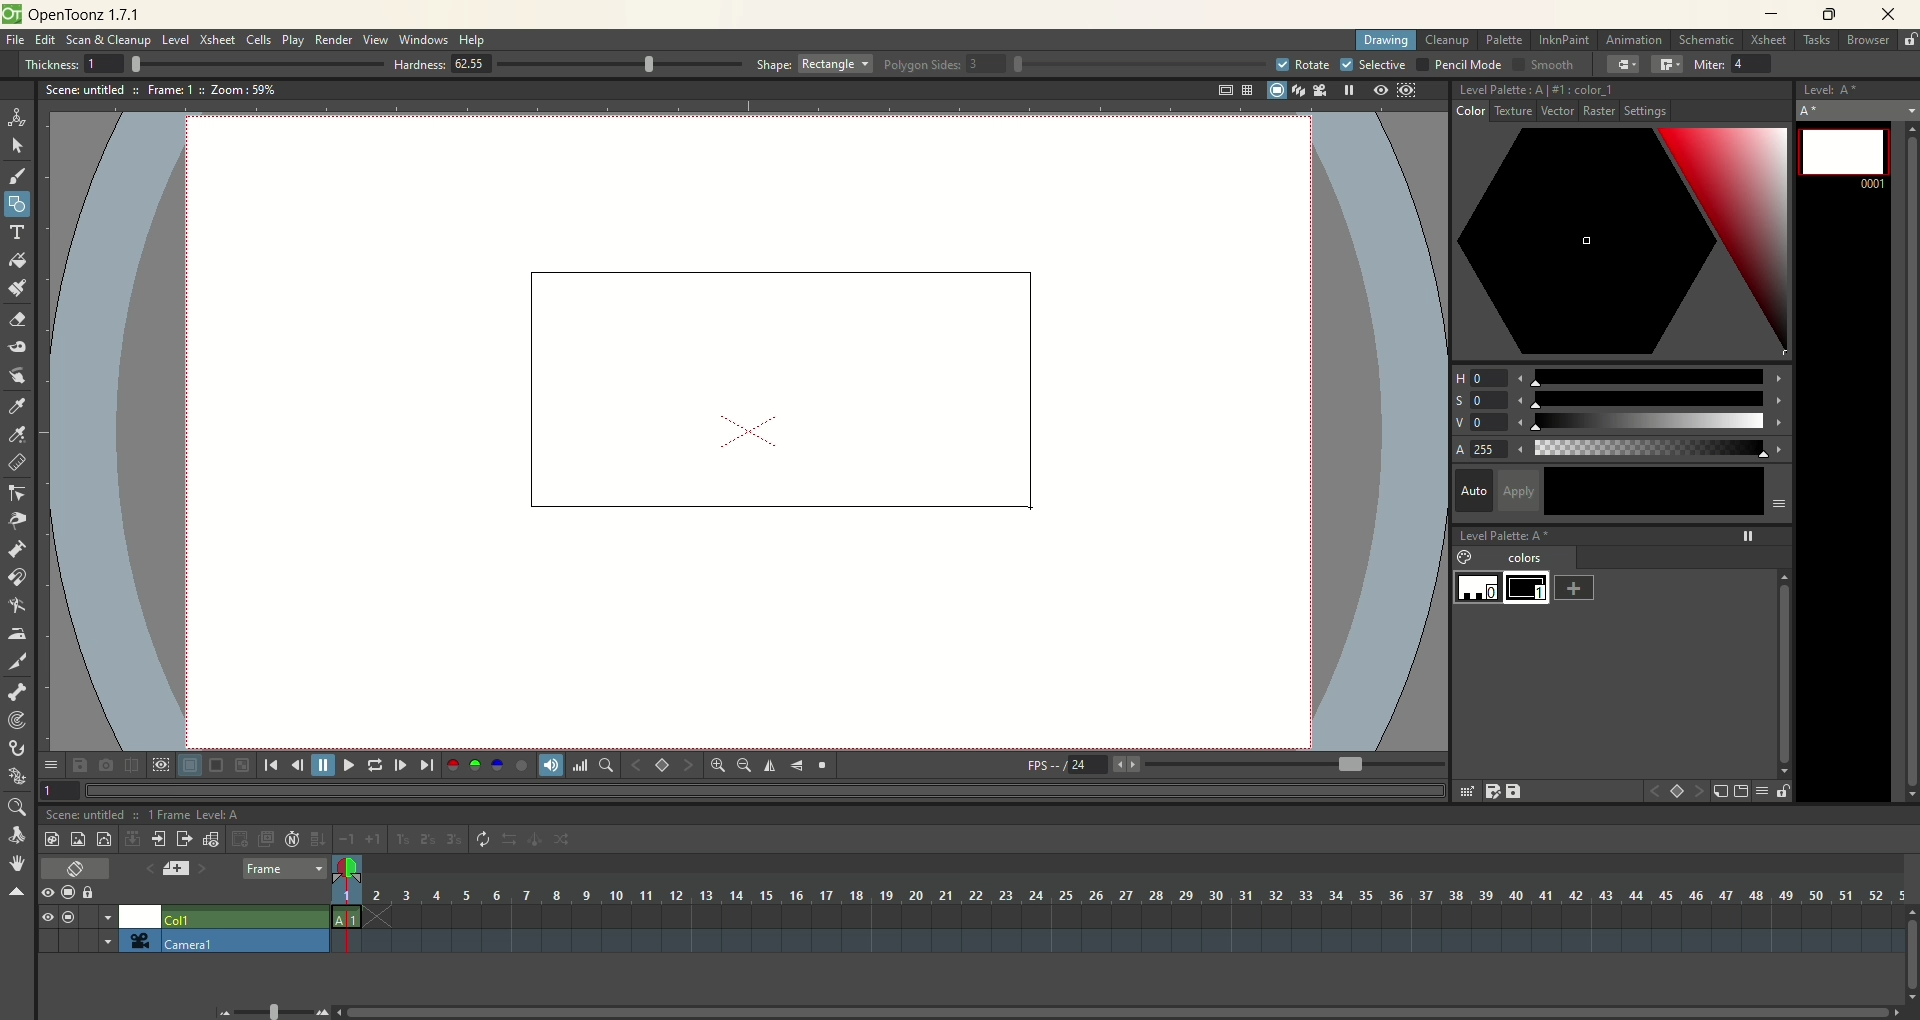 This screenshot has width=1920, height=1020. I want to click on sub-camera preview, so click(1408, 92).